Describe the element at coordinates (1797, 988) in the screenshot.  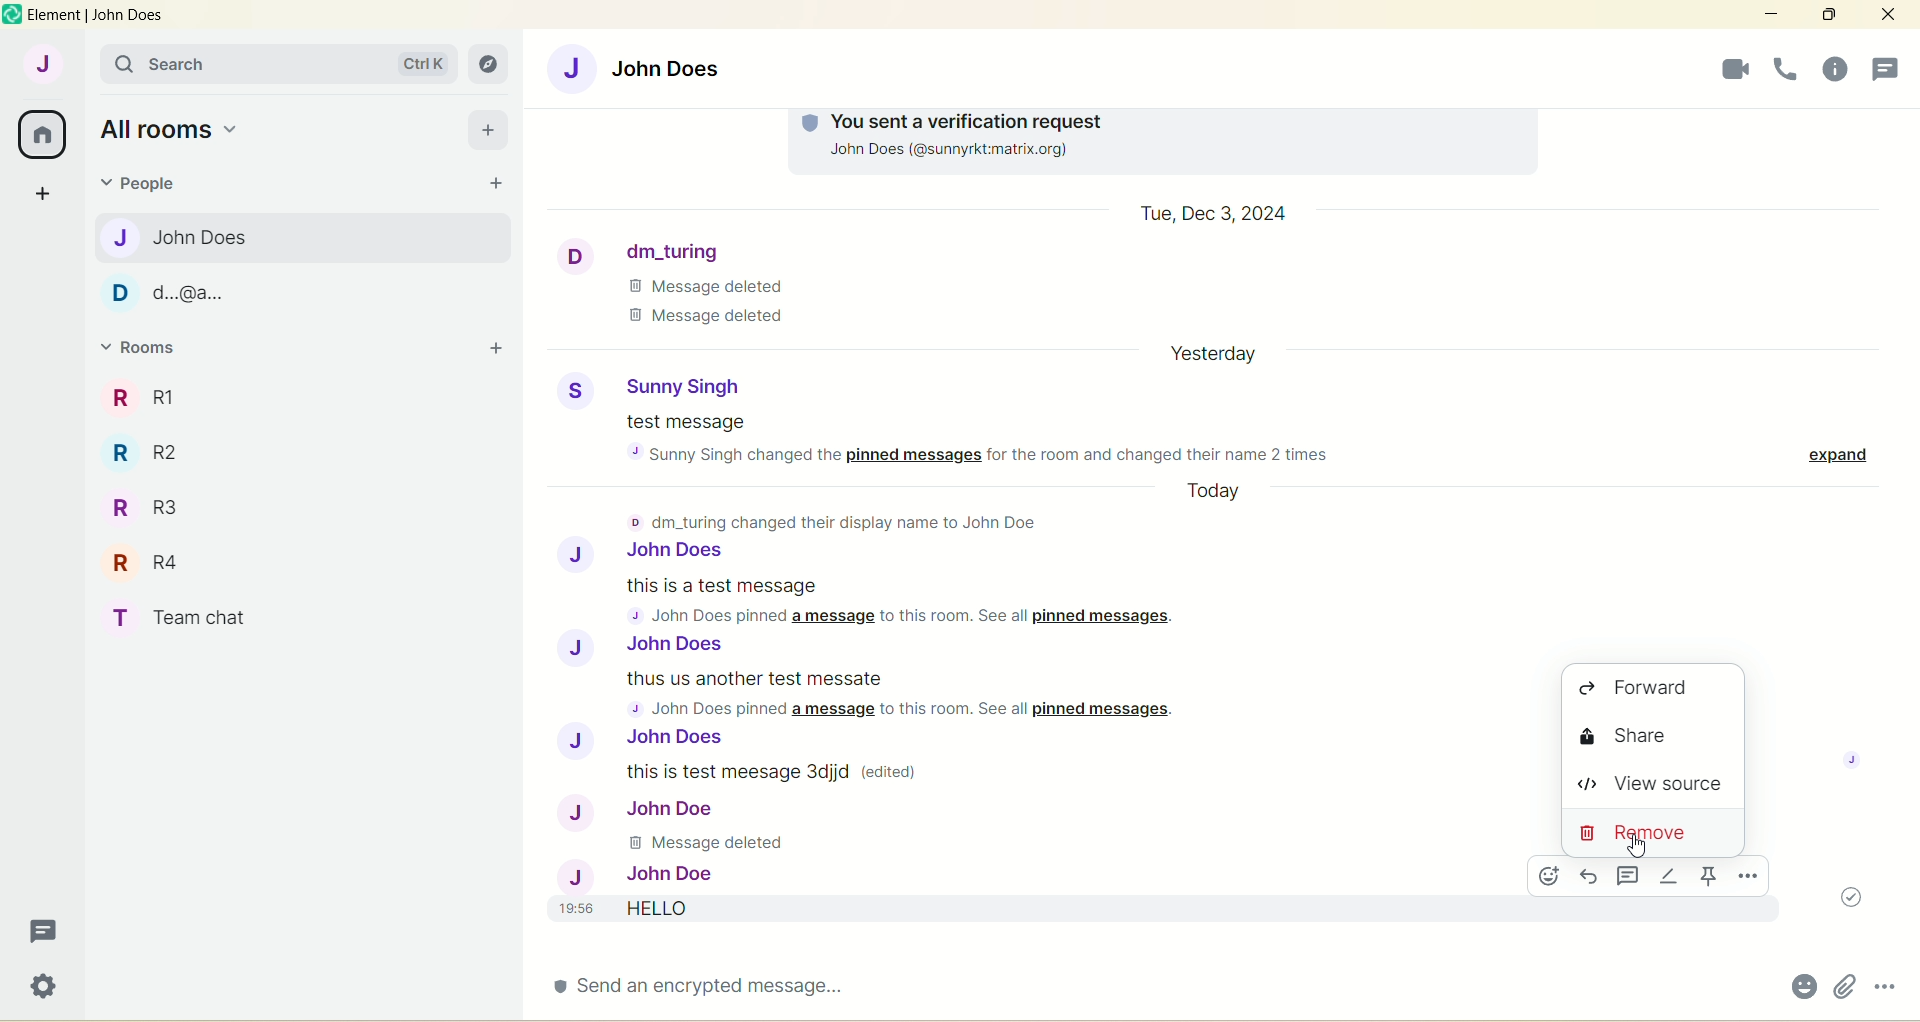
I see `emoji` at that location.